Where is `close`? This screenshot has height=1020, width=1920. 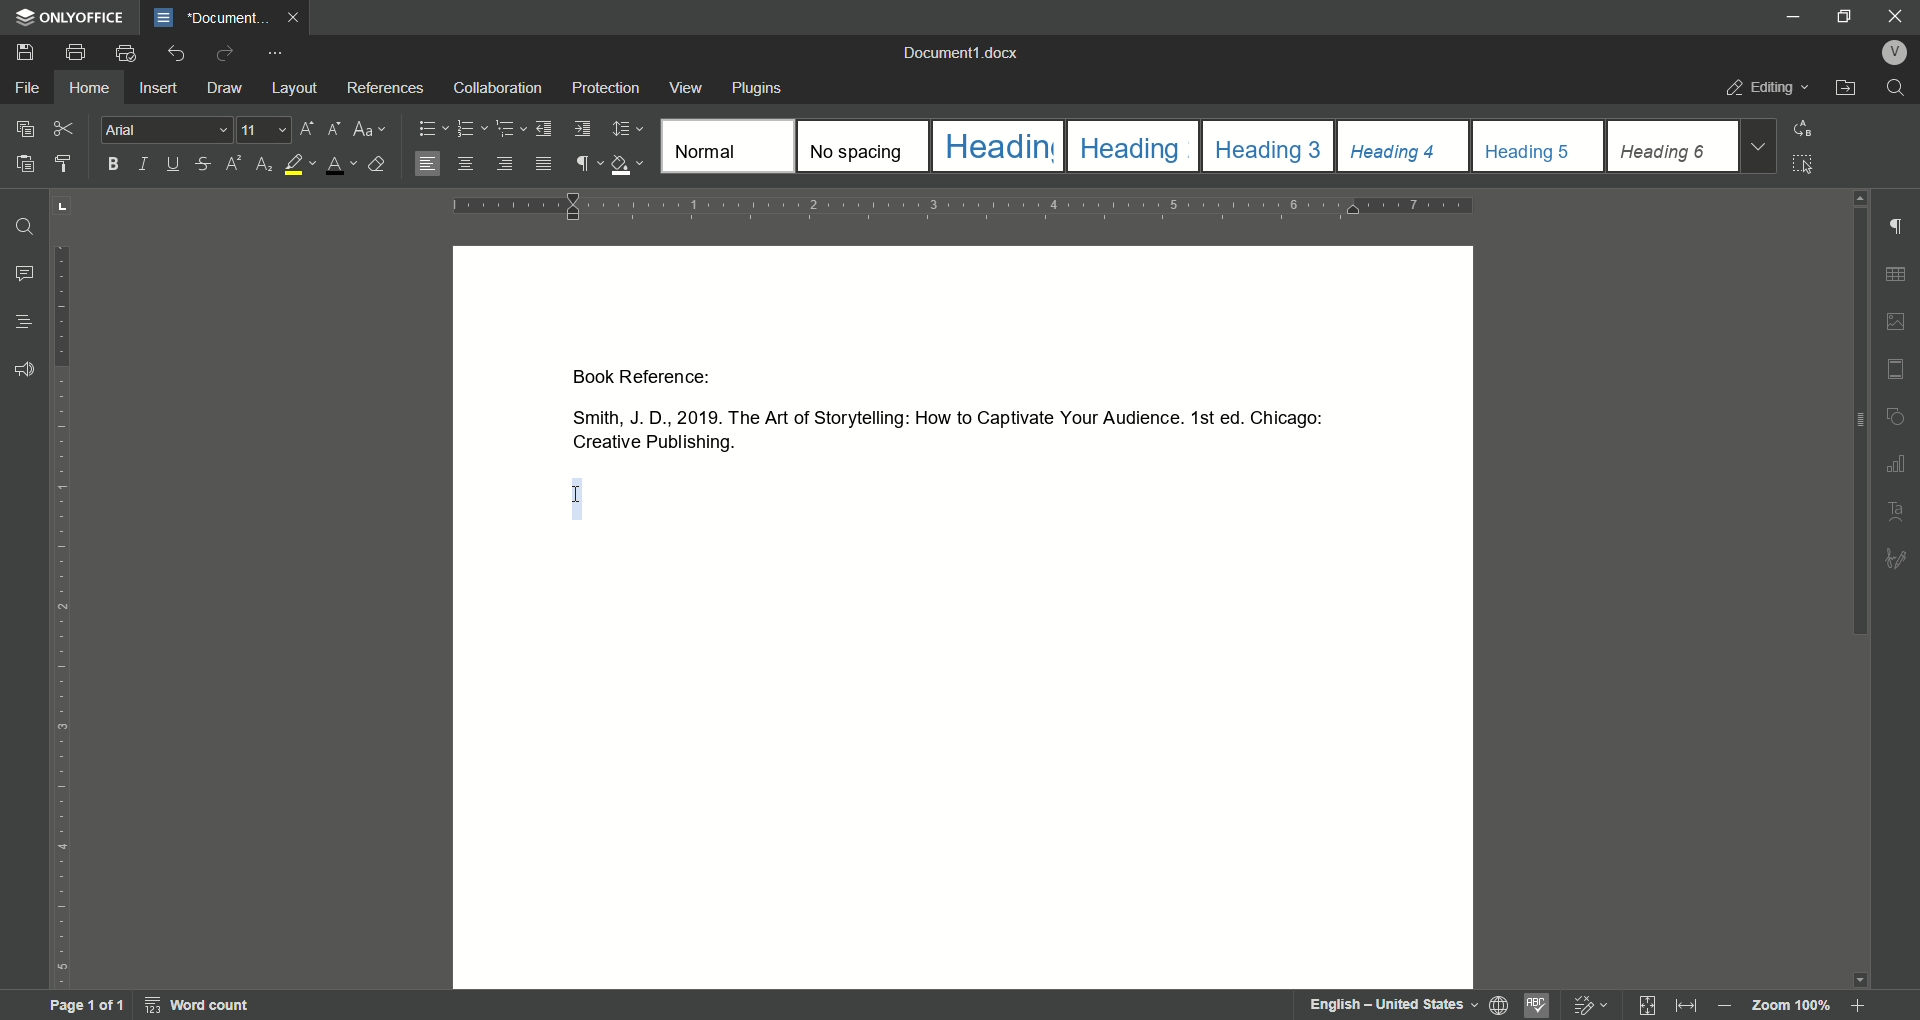
close is located at coordinates (297, 16).